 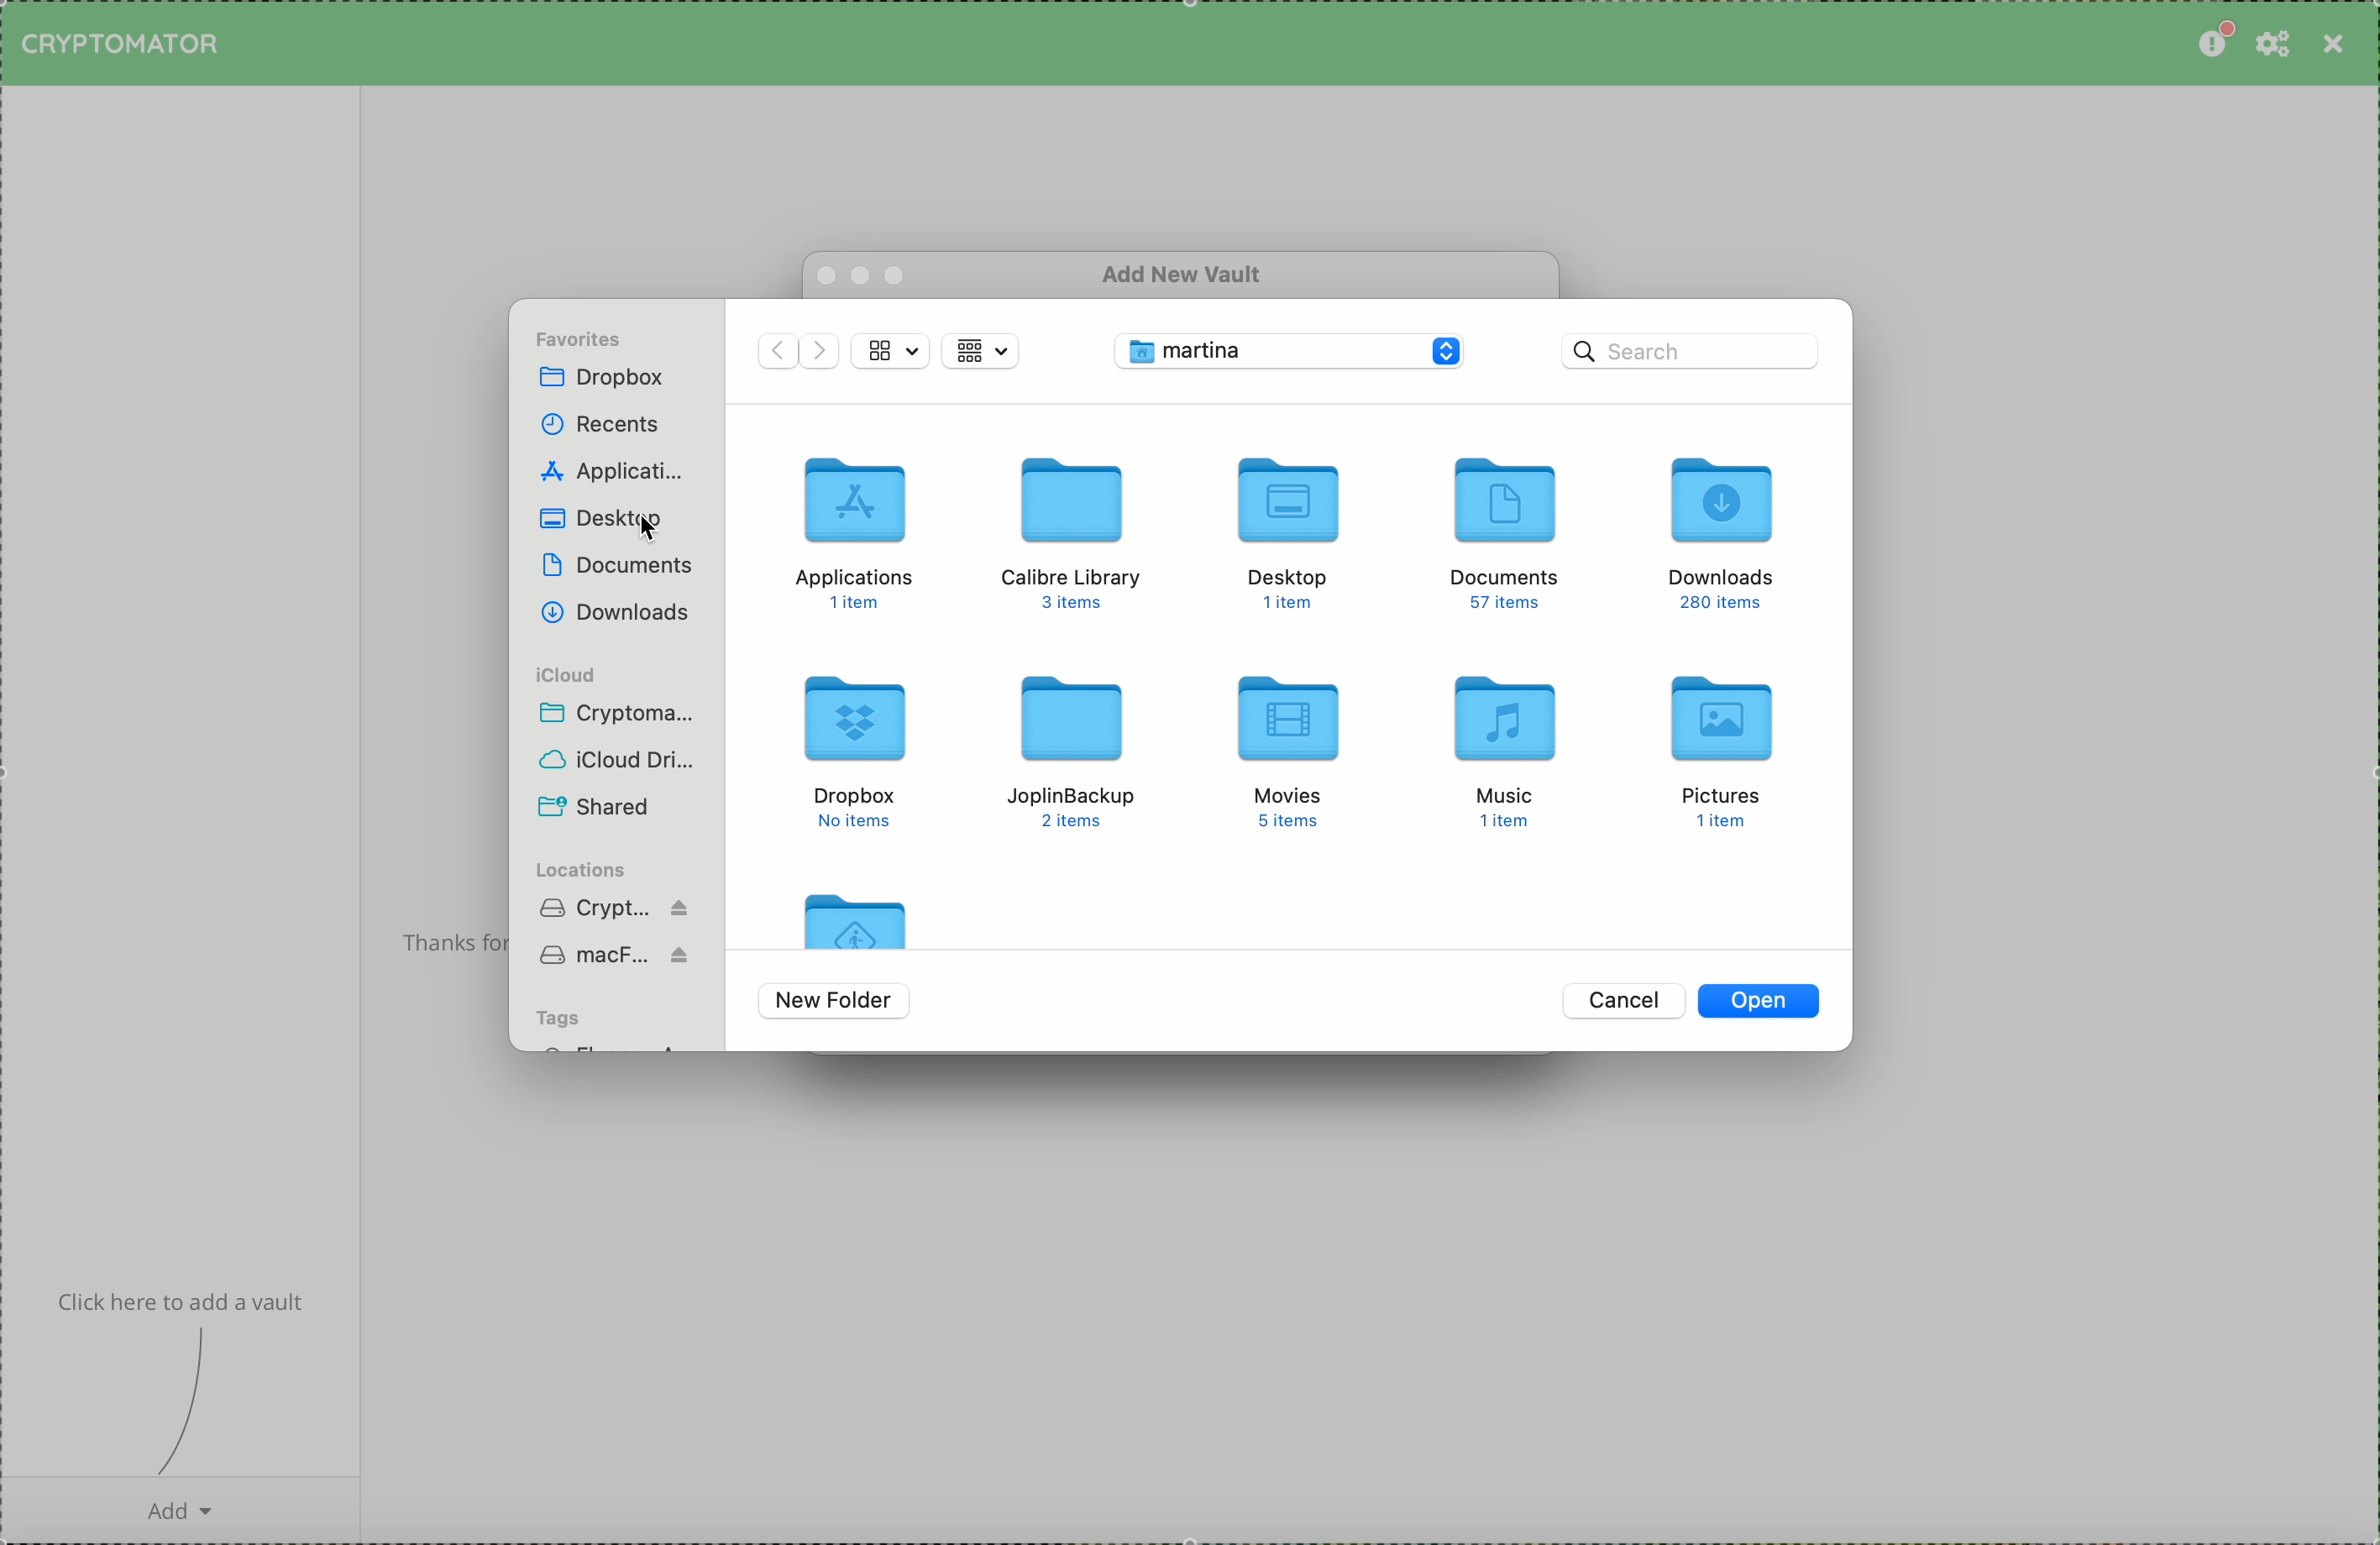 I want to click on info, so click(x=177, y=1307).